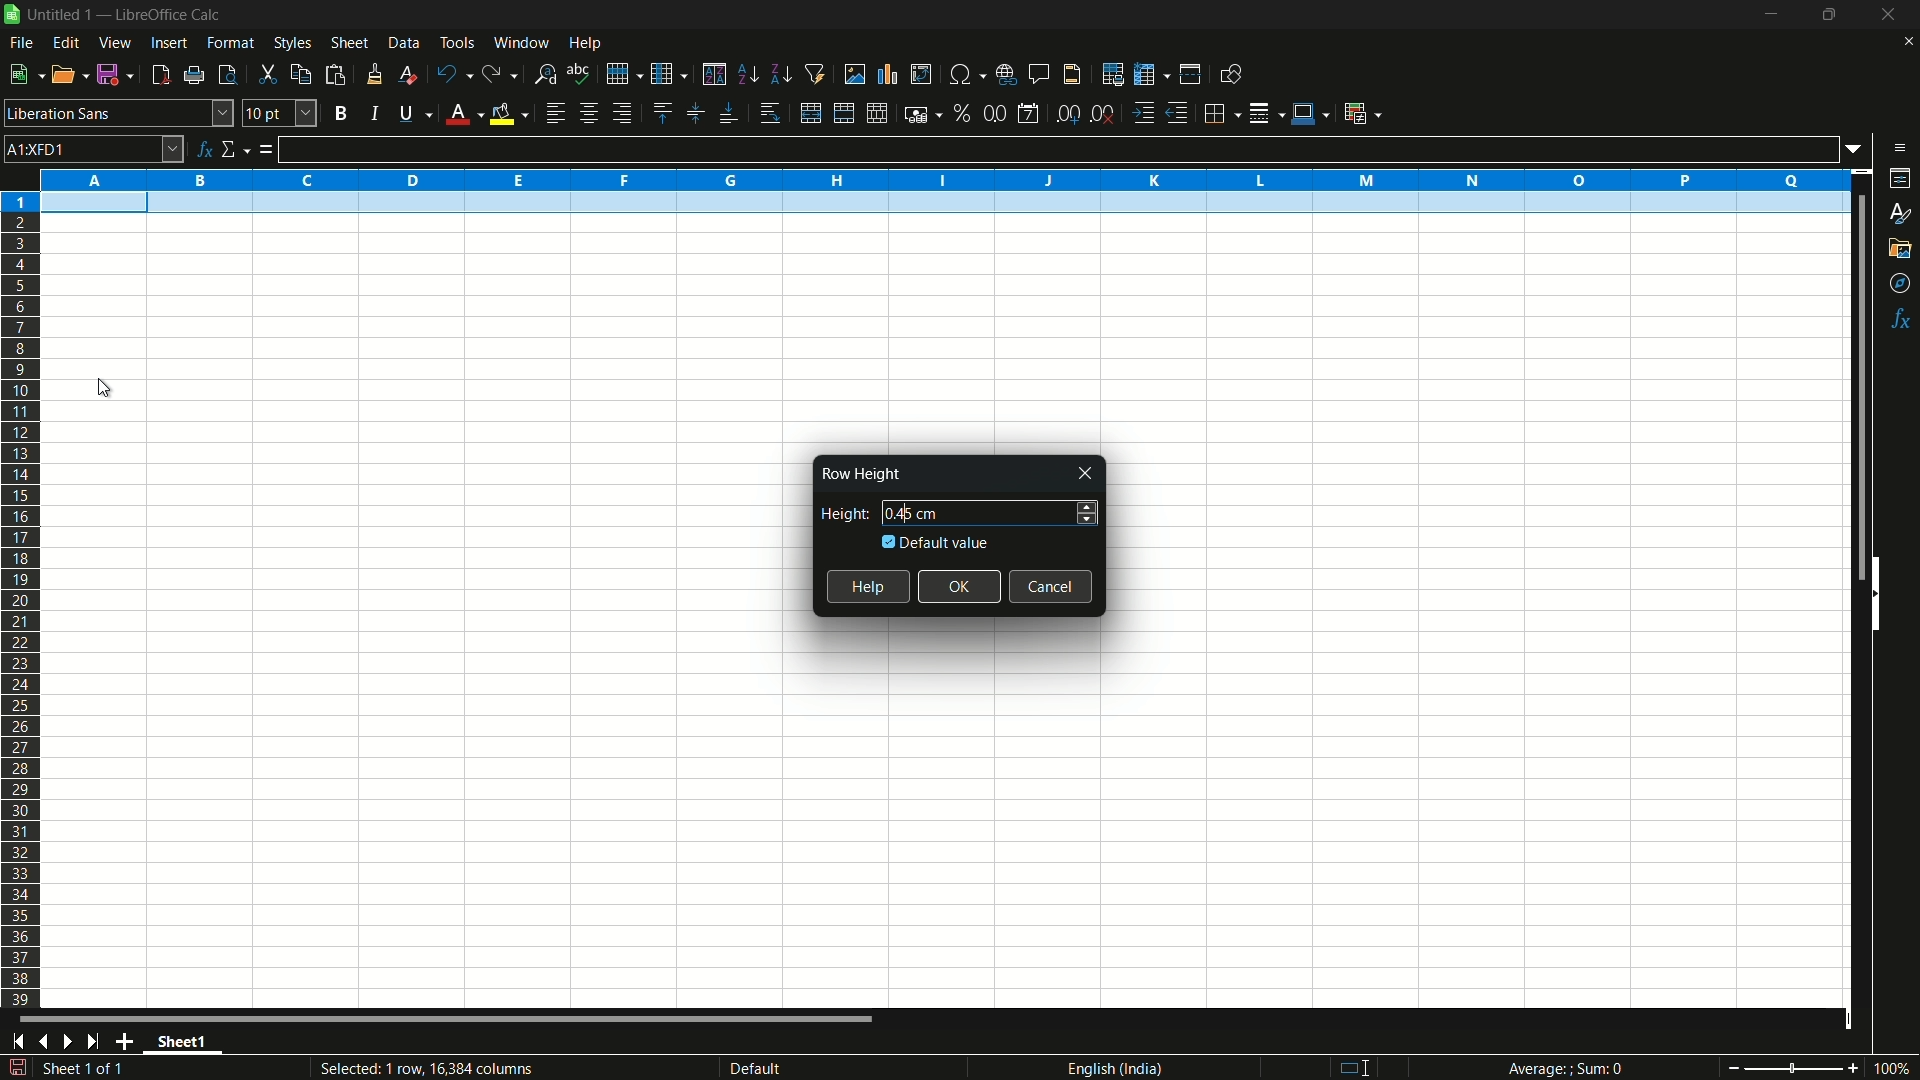 This screenshot has width=1920, height=1080. I want to click on paste, so click(335, 75).